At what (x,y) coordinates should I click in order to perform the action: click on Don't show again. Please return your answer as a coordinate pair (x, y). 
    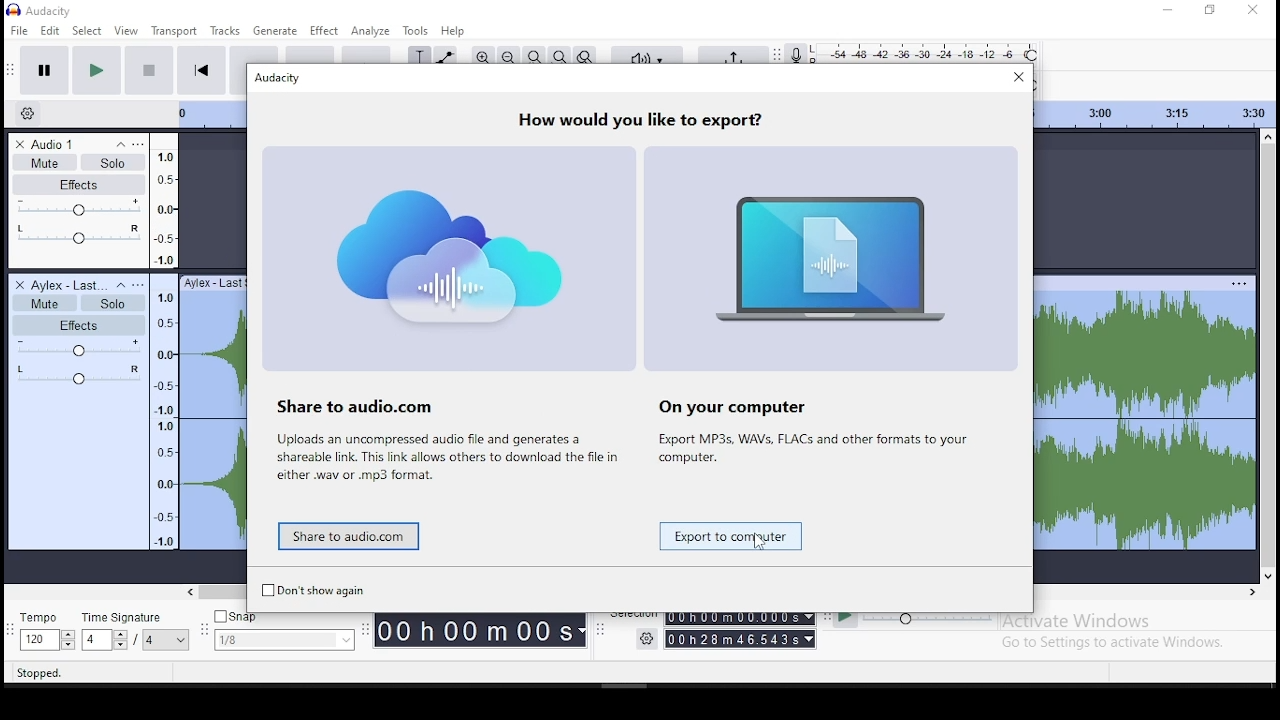
    Looking at the image, I should click on (314, 590).